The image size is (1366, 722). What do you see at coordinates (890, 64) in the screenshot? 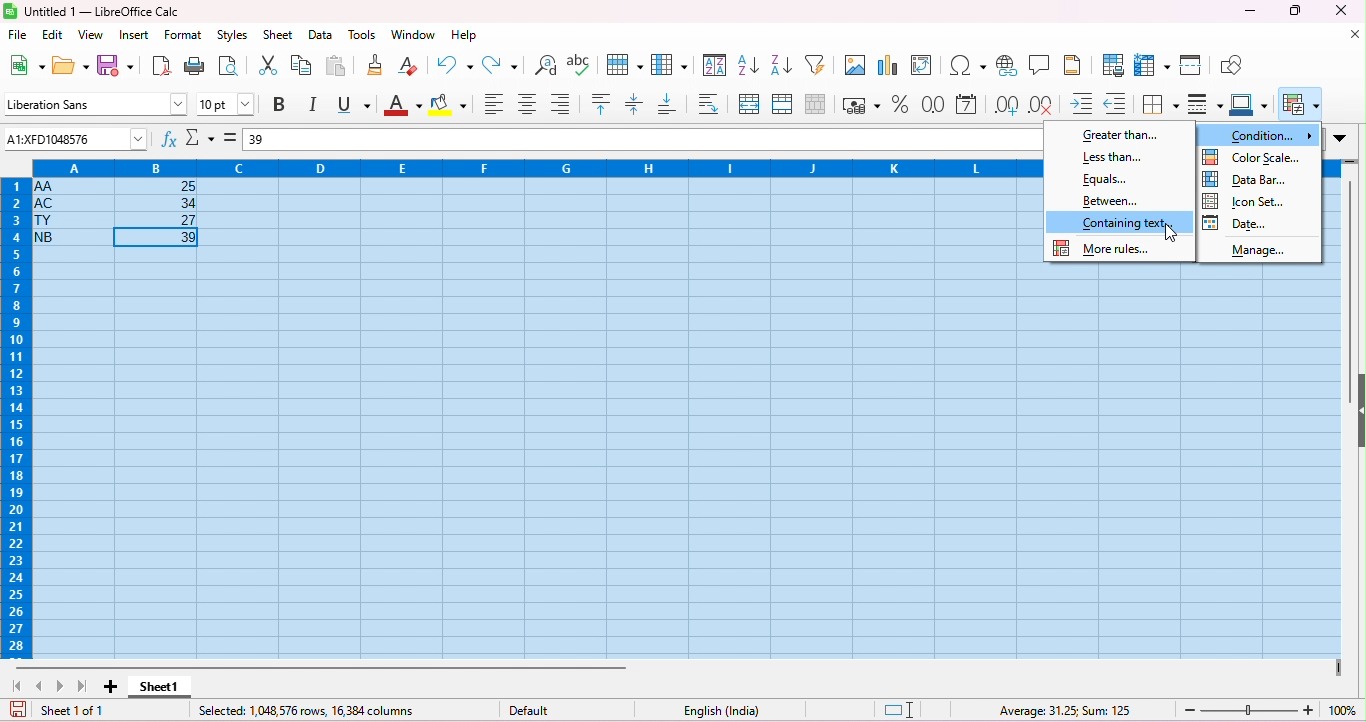
I see `insert chart` at bounding box center [890, 64].